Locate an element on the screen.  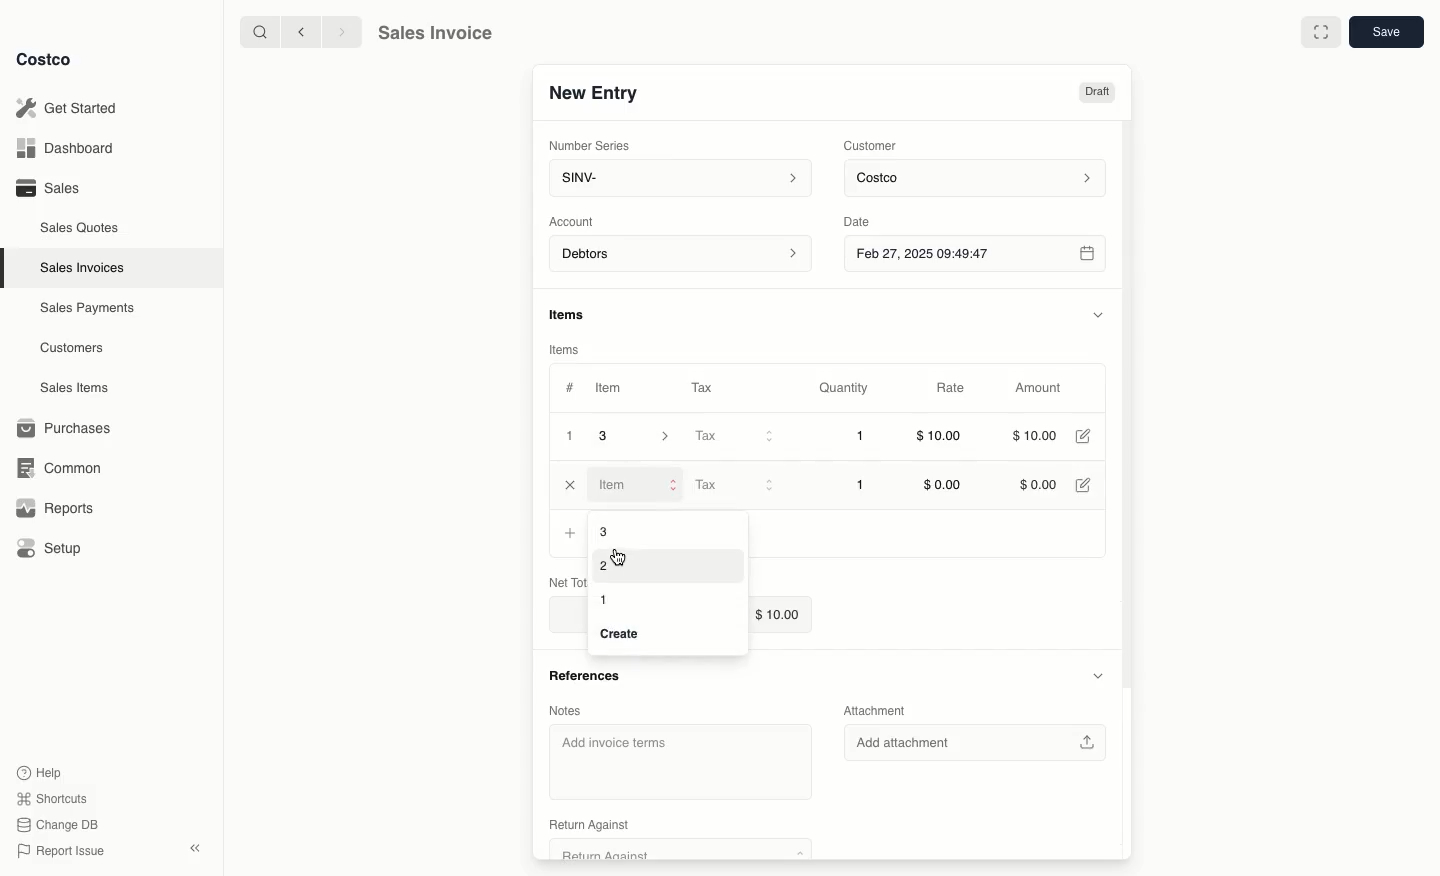
Costco is located at coordinates (978, 179).